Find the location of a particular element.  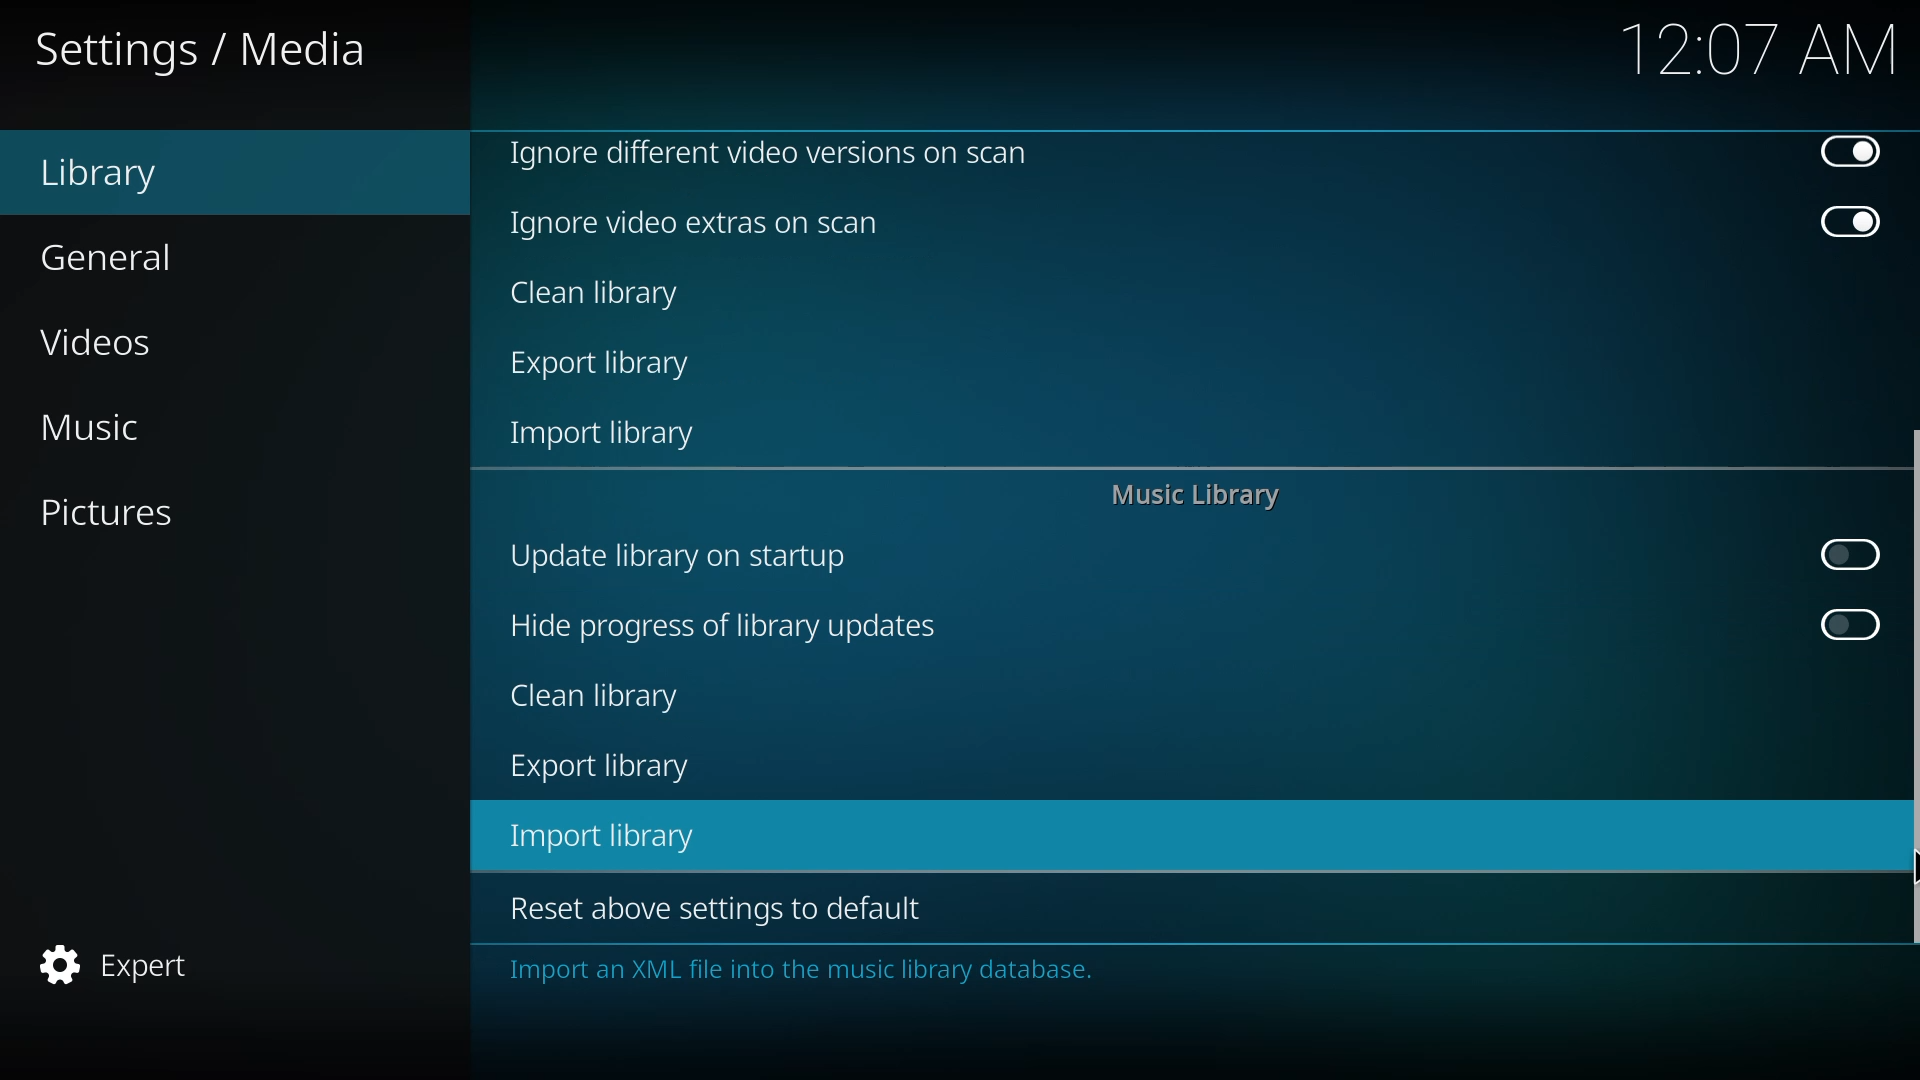

expert is located at coordinates (114, 965).